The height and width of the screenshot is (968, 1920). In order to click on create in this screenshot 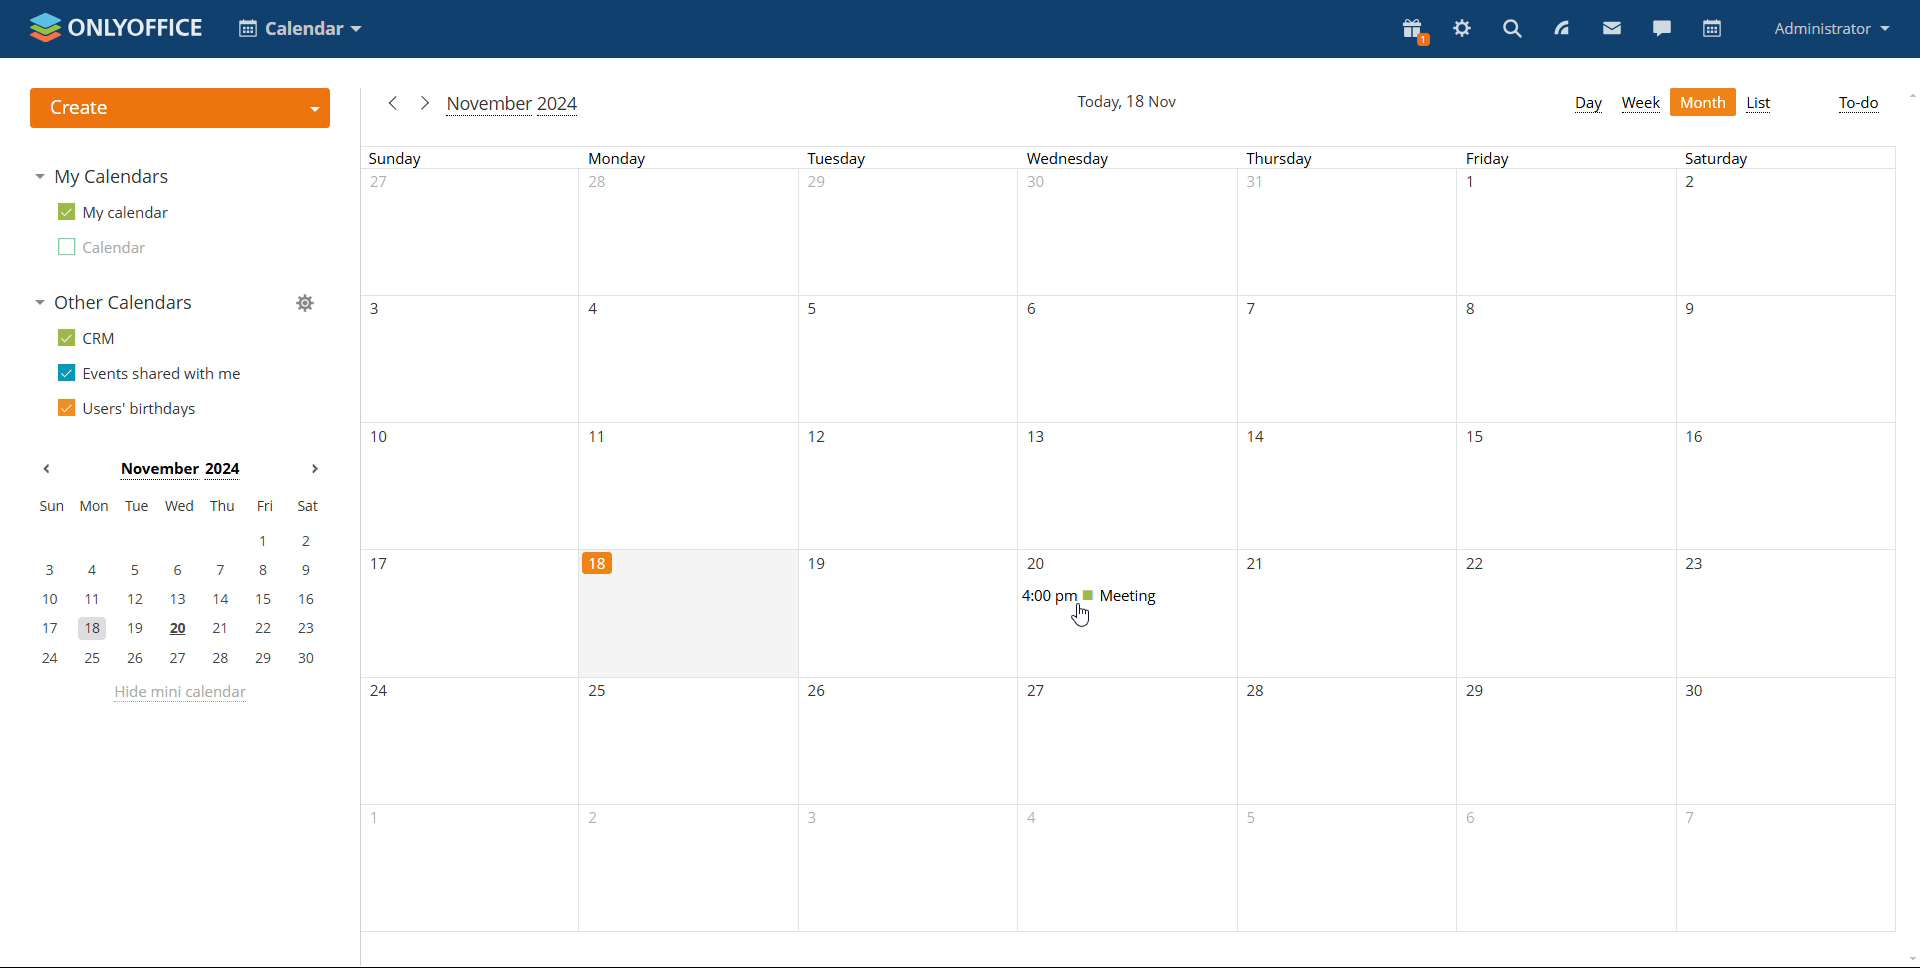, I will do `click(182, 109)`.